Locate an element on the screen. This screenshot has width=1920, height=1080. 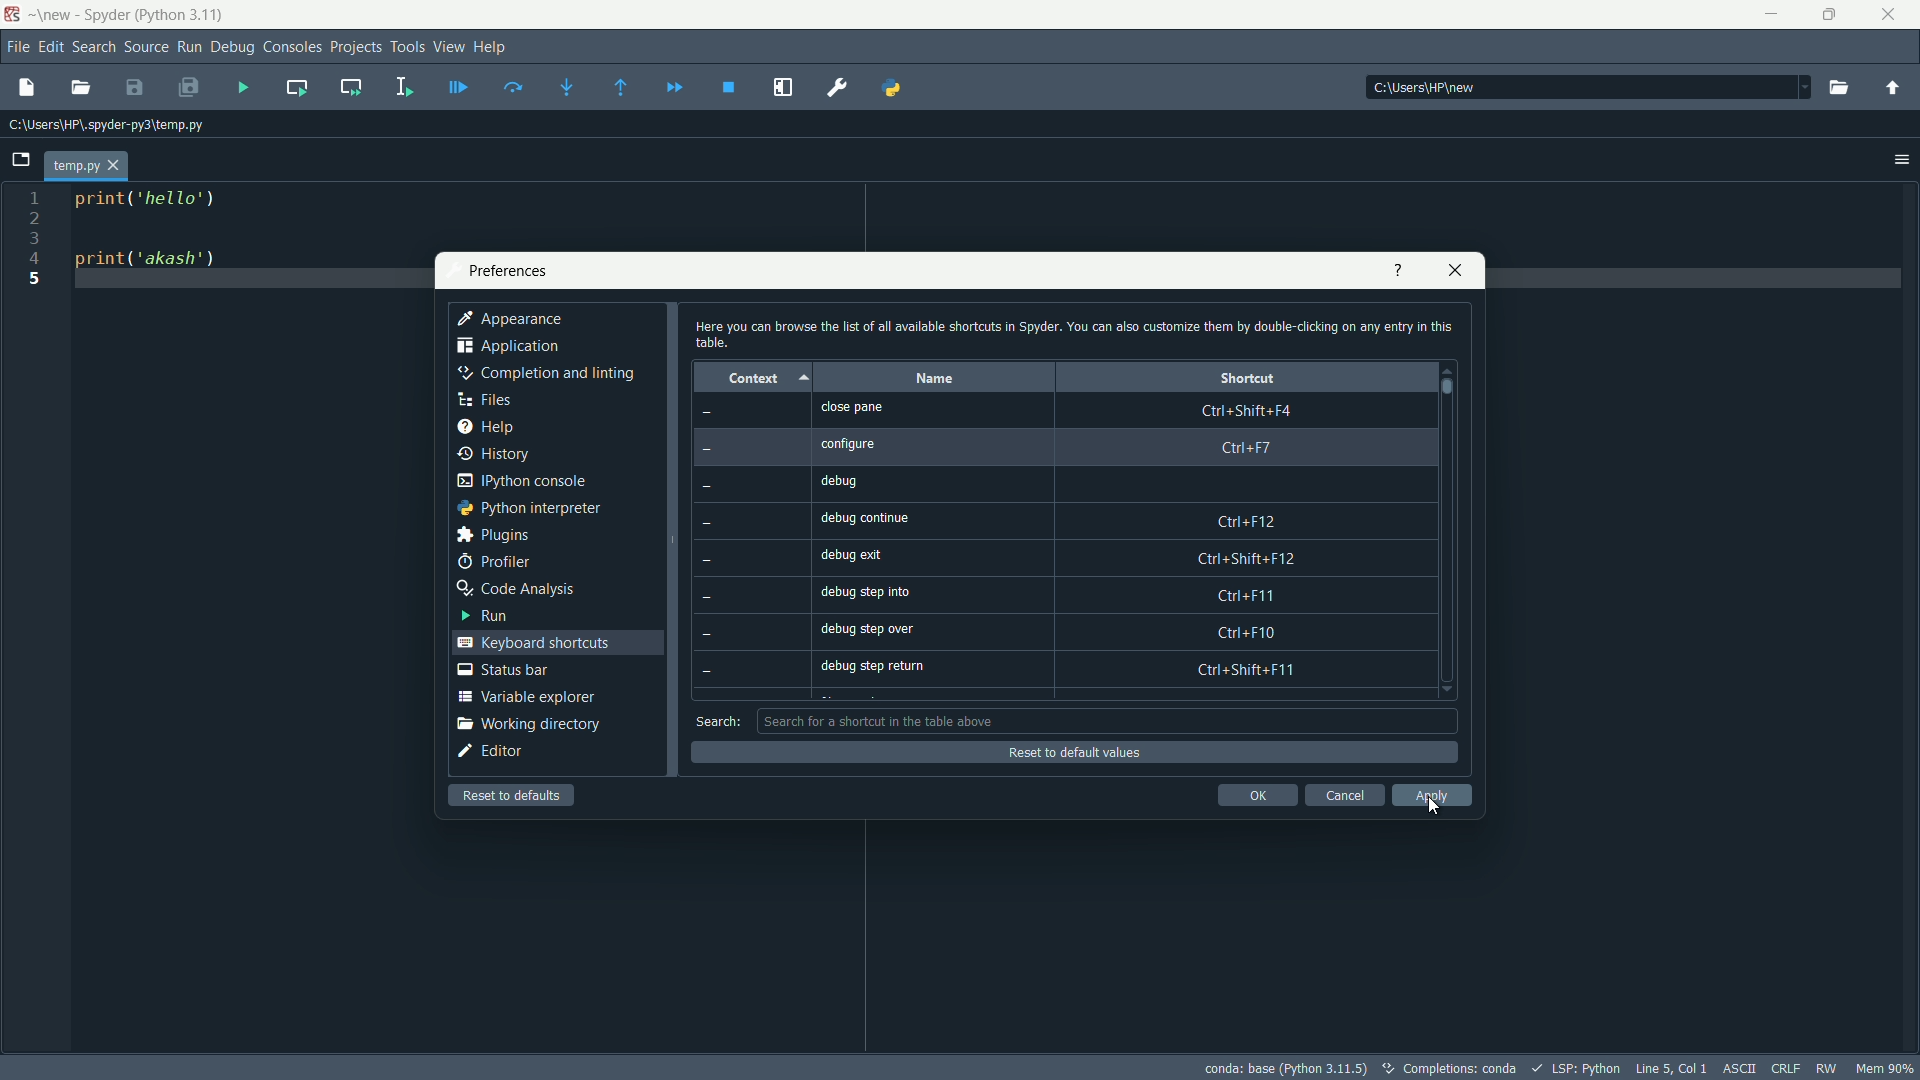
completion and linting is located at coordinates (542, 373).